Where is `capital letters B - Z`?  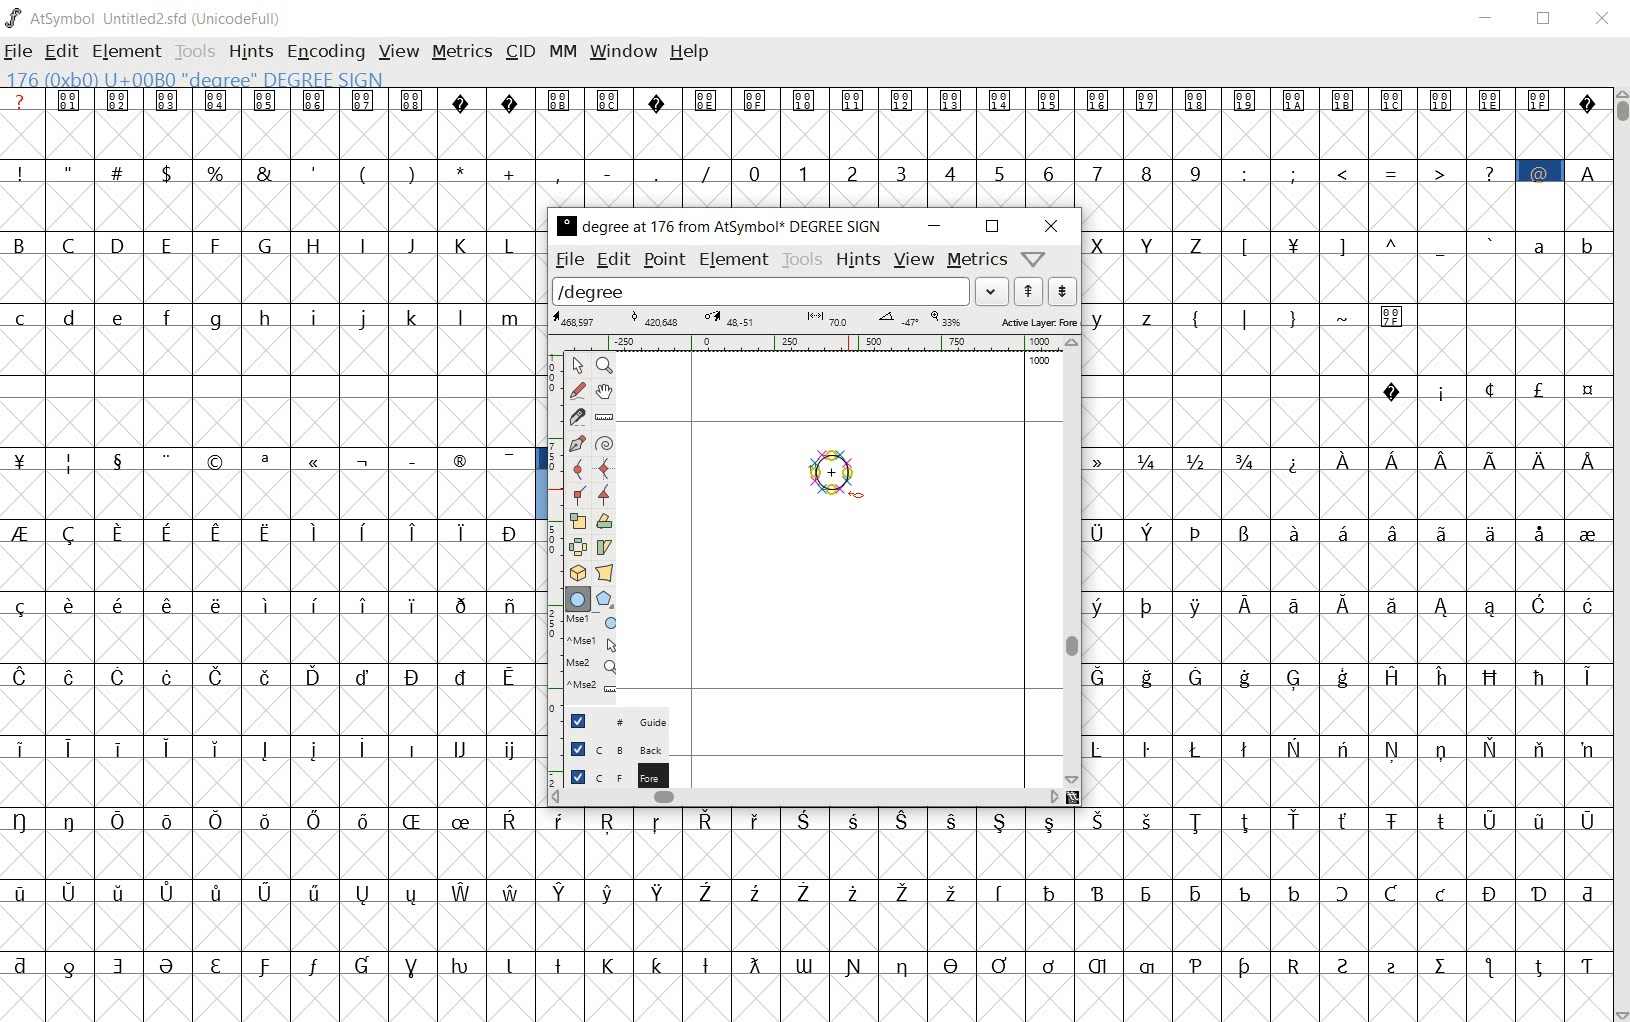
capital letters B - Z is located at coordinates (271, 243).